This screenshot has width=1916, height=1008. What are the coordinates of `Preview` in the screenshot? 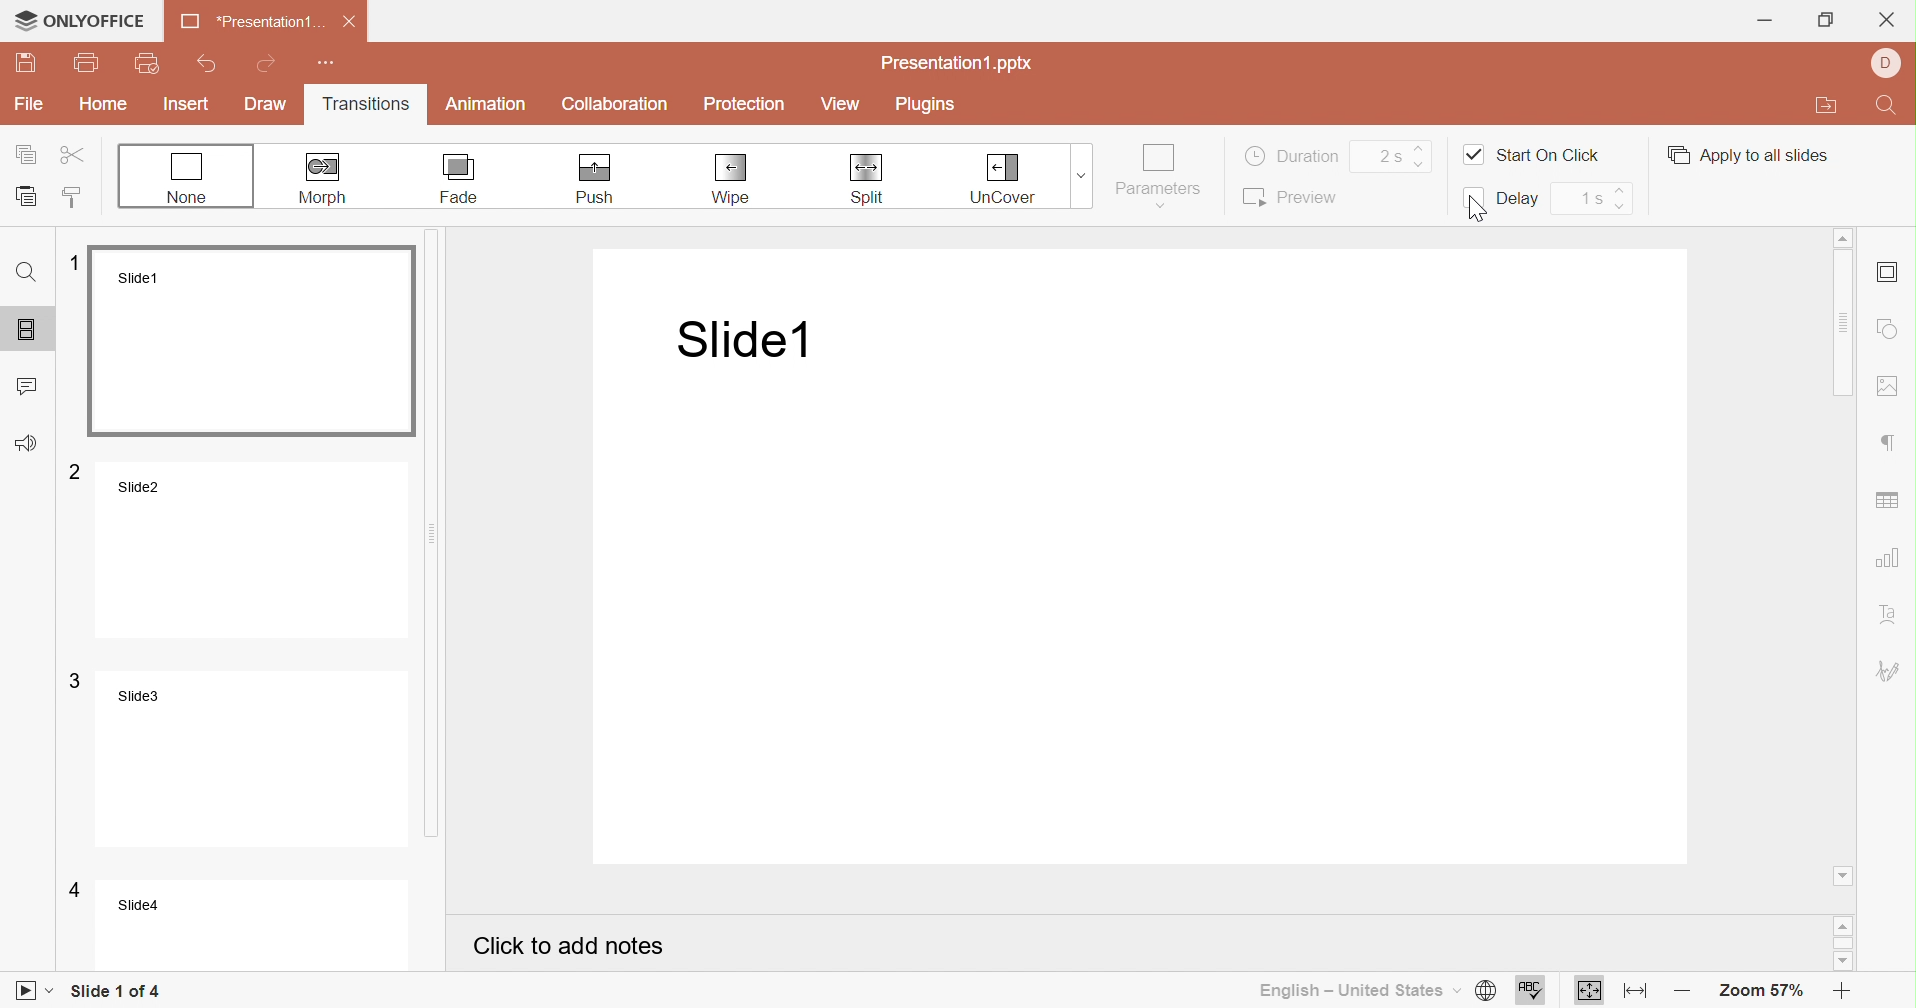 It's located at (1292, 195).